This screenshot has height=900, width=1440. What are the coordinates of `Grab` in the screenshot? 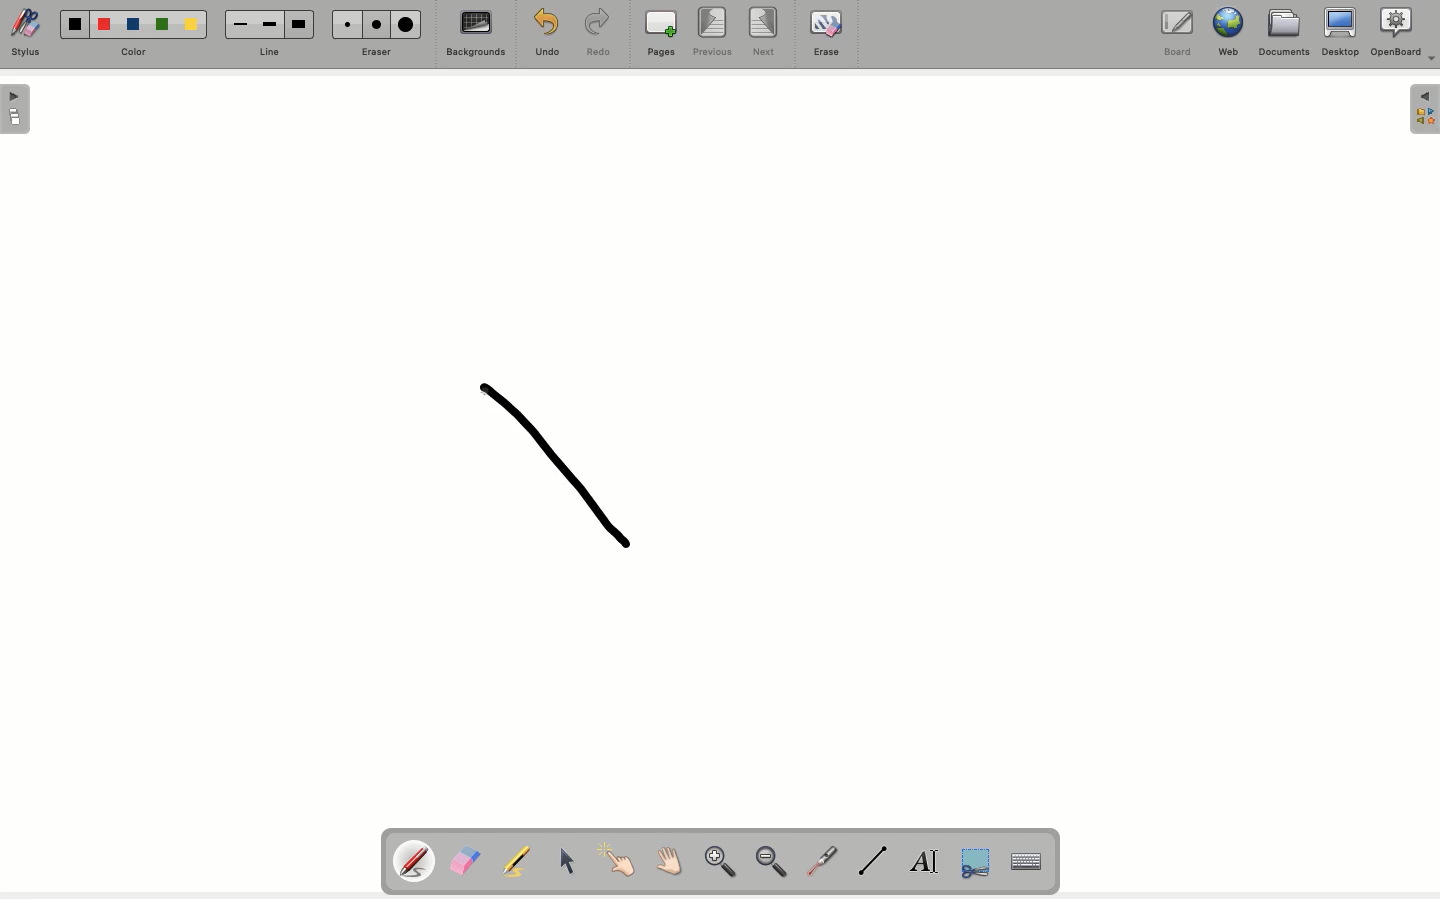 It's located at (667, 862).